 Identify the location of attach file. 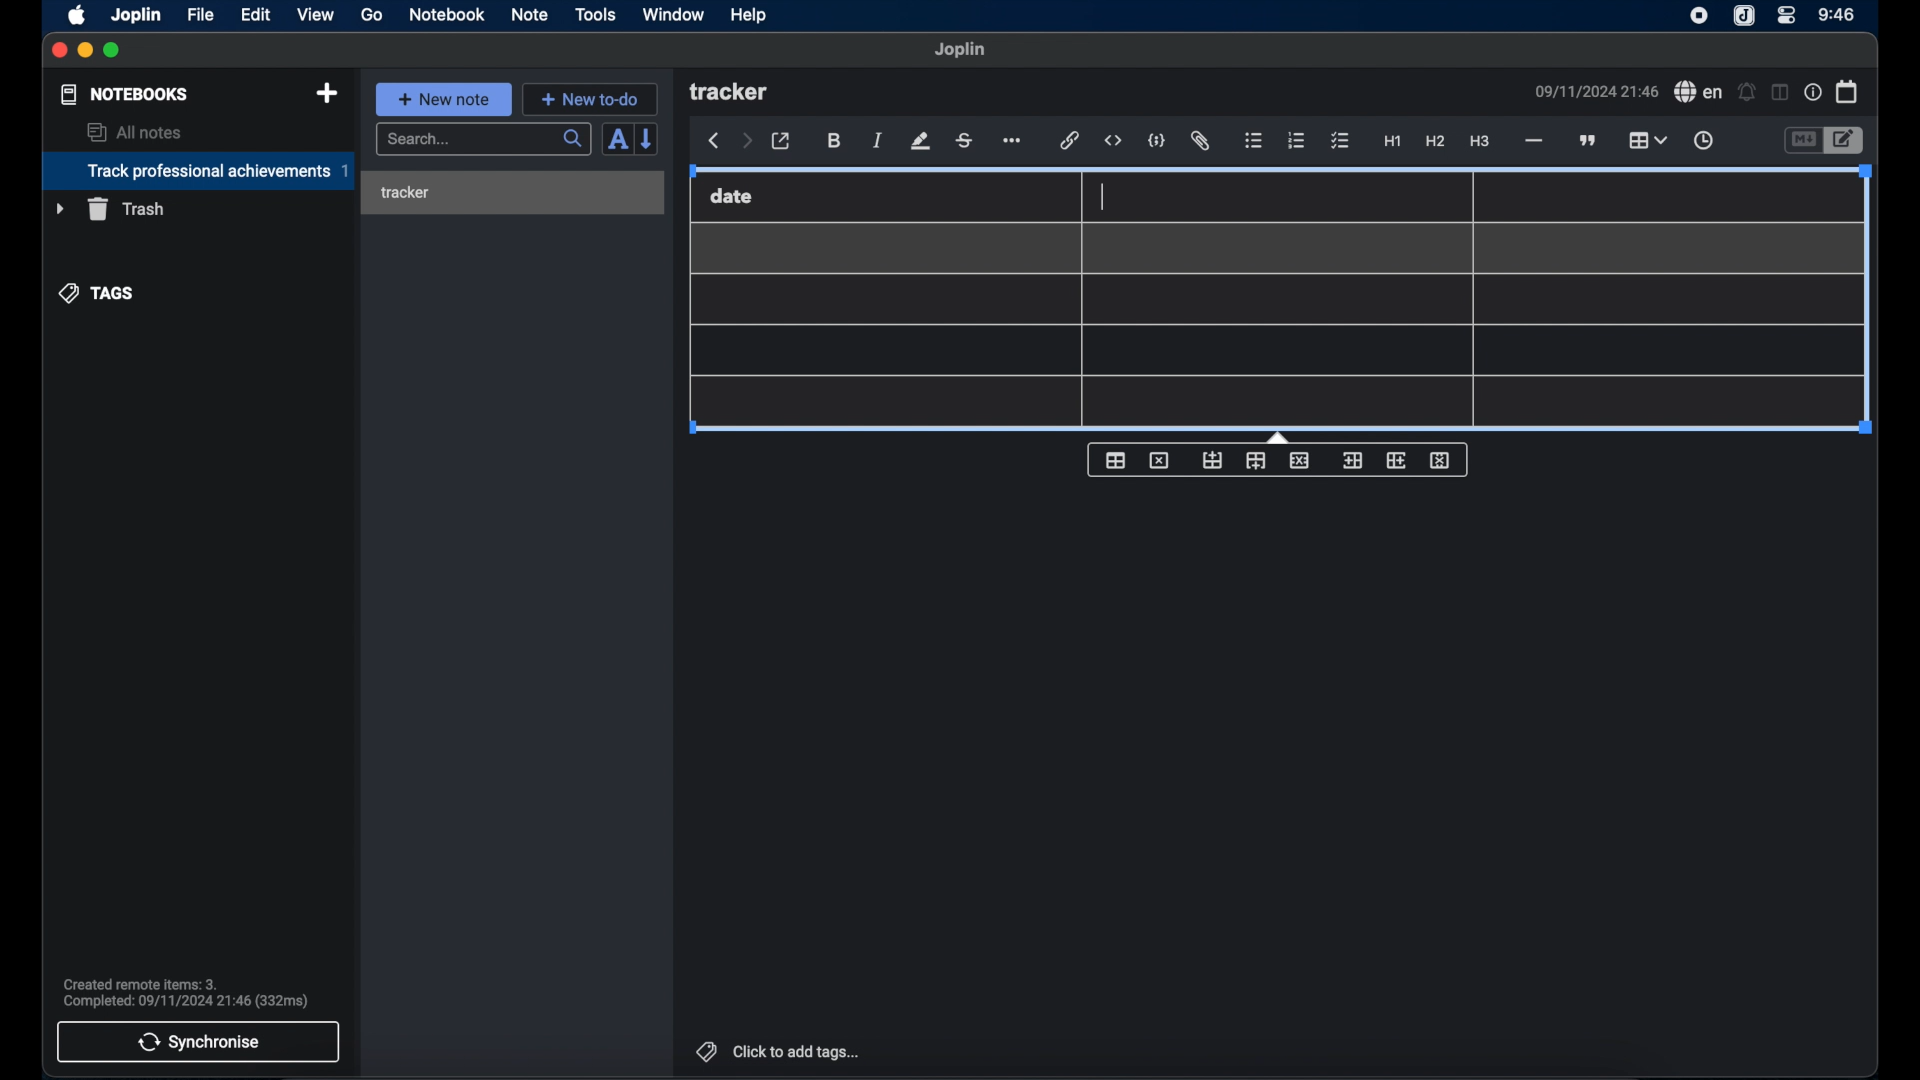
(1202, 142).